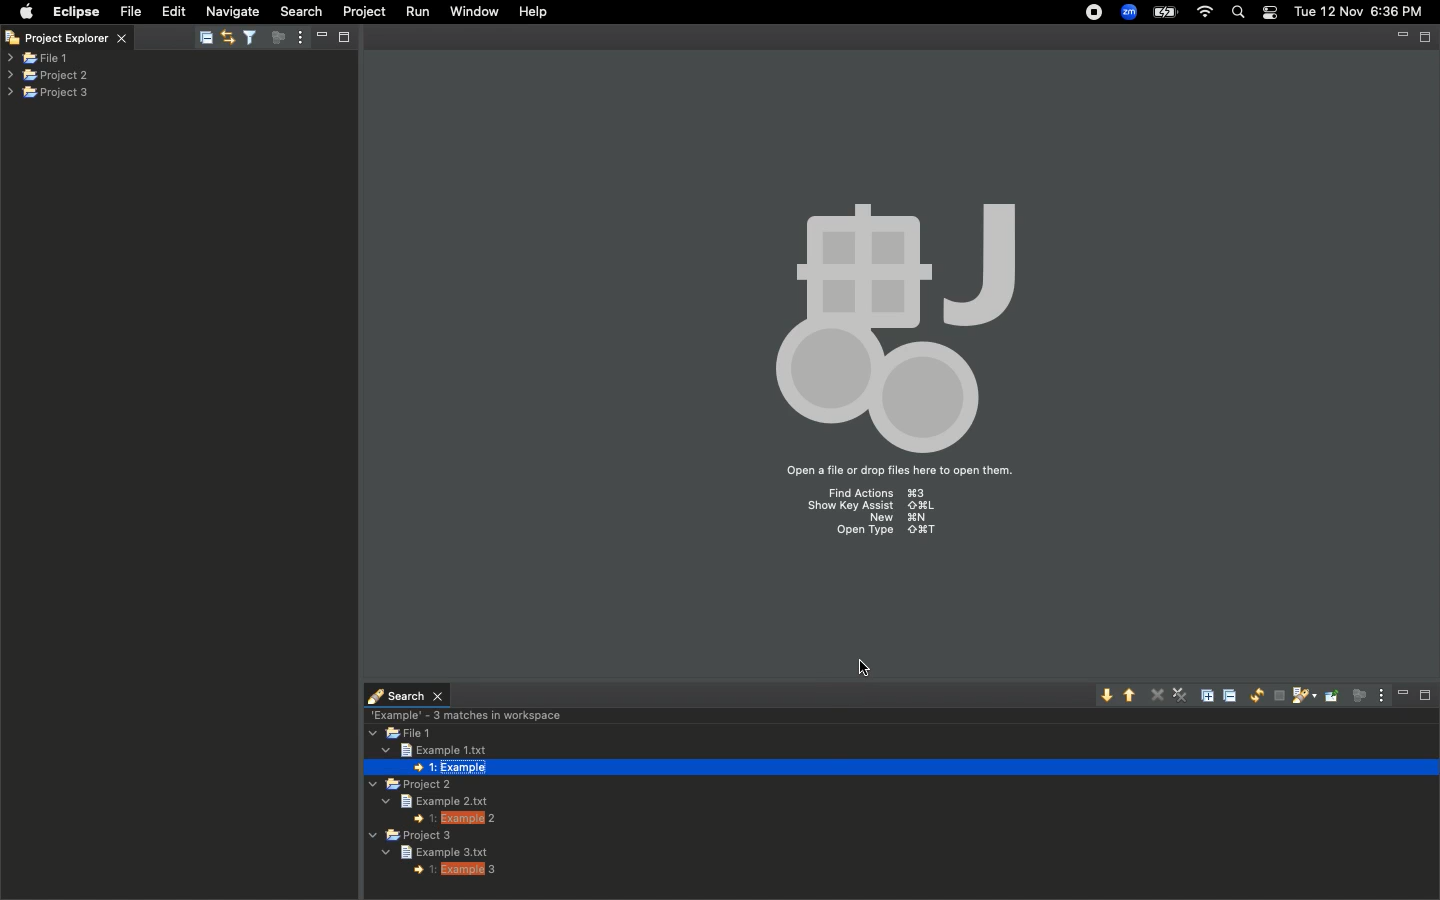 The height and width of the screenshot is (900, 1440). Describe the element at coordinates (38, 59) in the screenshot. I see `File 1` at that location.